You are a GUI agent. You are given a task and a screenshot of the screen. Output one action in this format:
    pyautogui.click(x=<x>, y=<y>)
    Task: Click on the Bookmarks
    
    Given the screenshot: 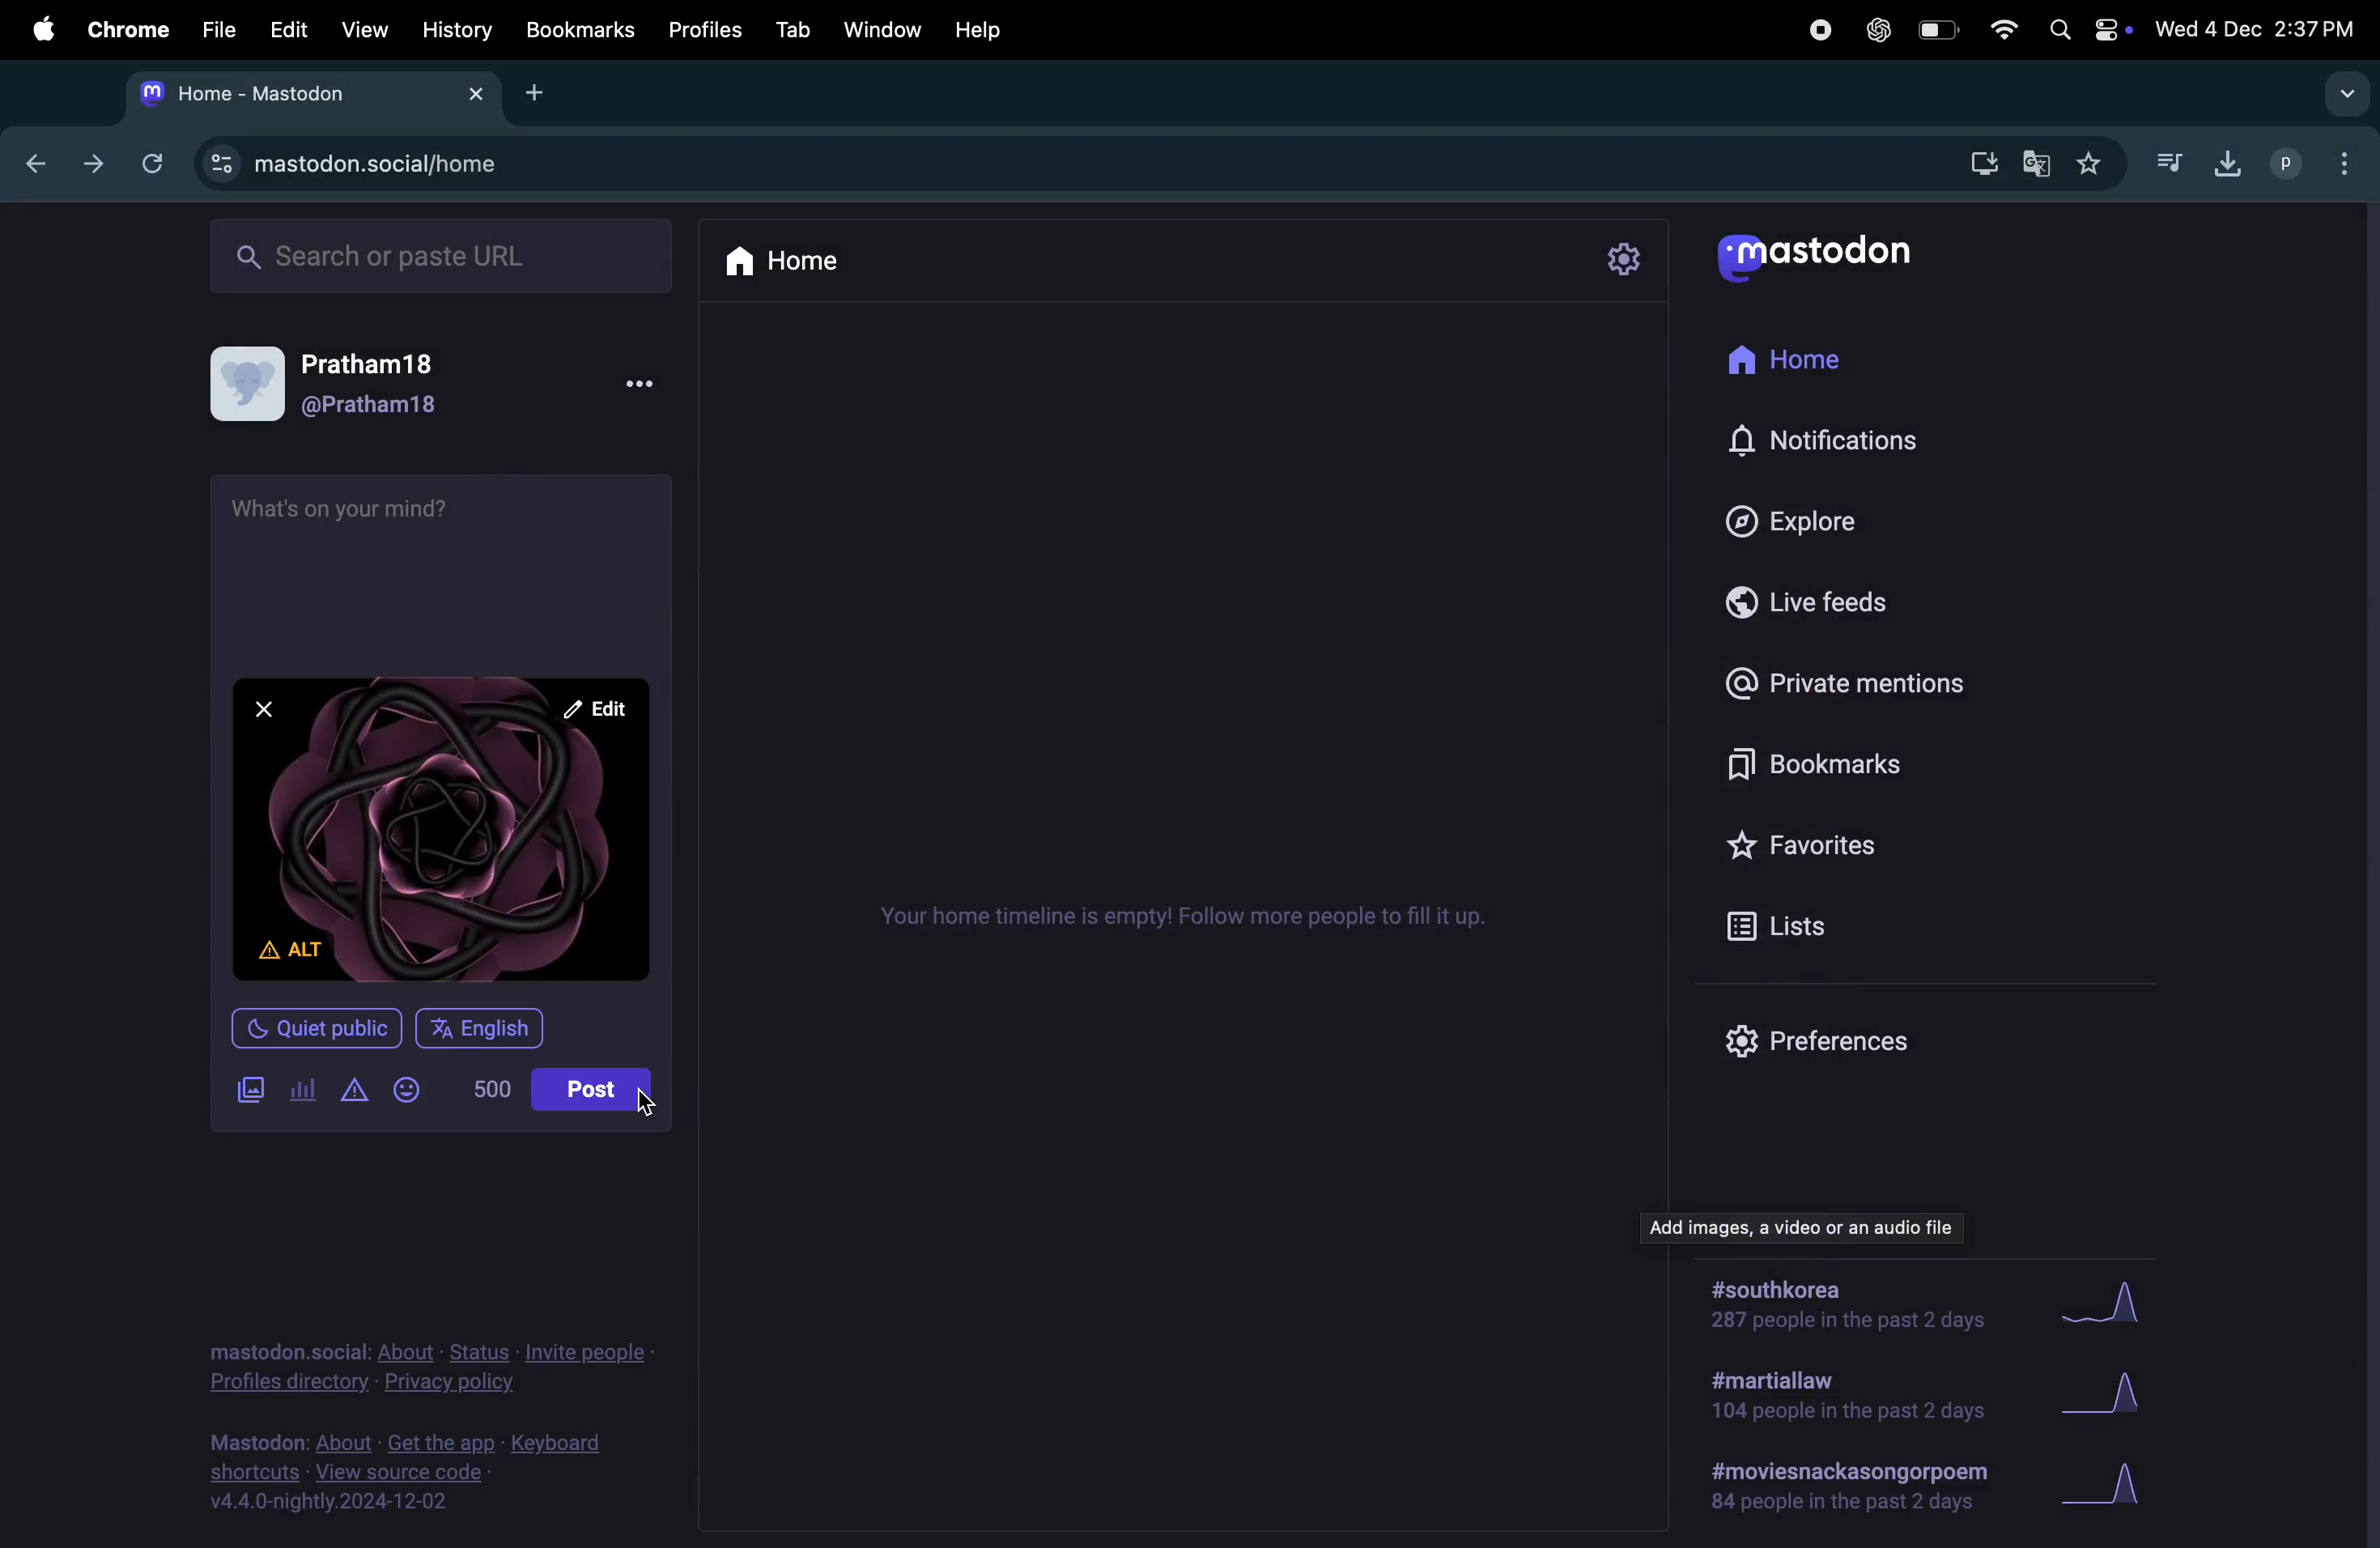 What is the action you would take?
    pyautogui.click(x=582, y=32)
    